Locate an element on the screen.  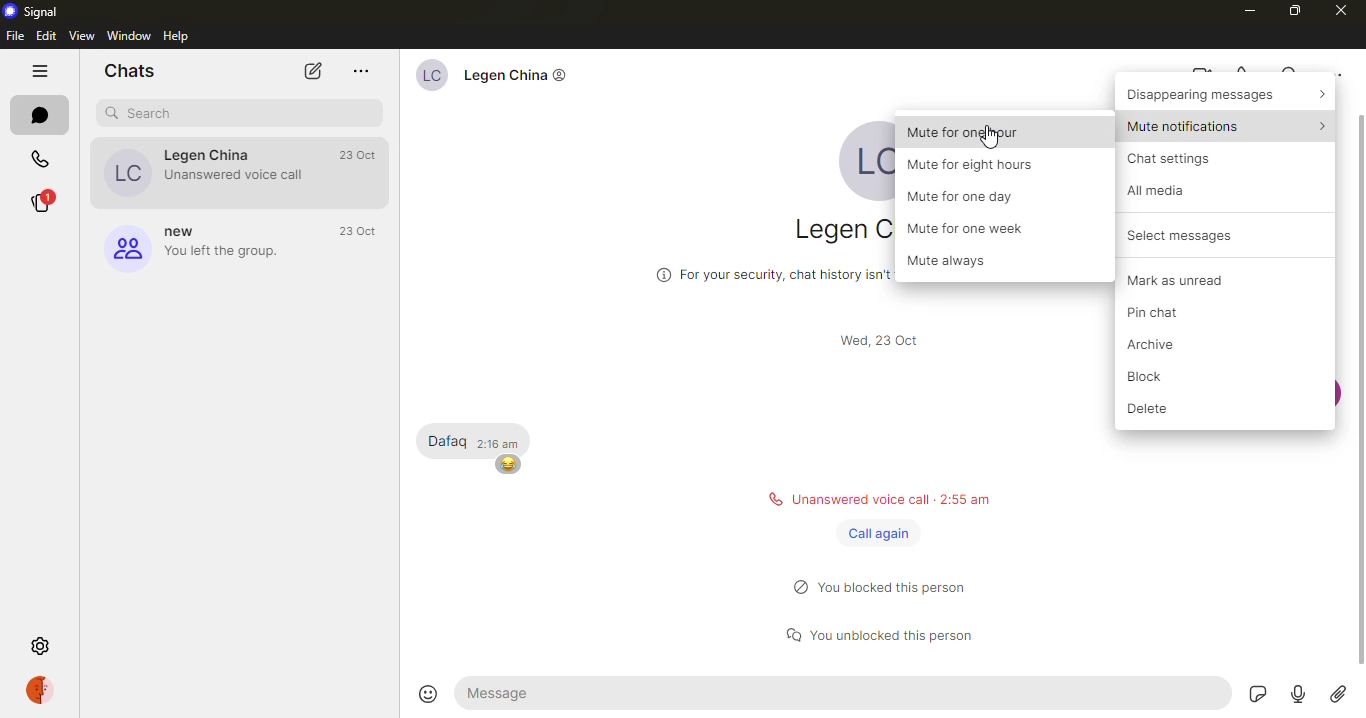
chat settings is located at coordinates (1178, 159).